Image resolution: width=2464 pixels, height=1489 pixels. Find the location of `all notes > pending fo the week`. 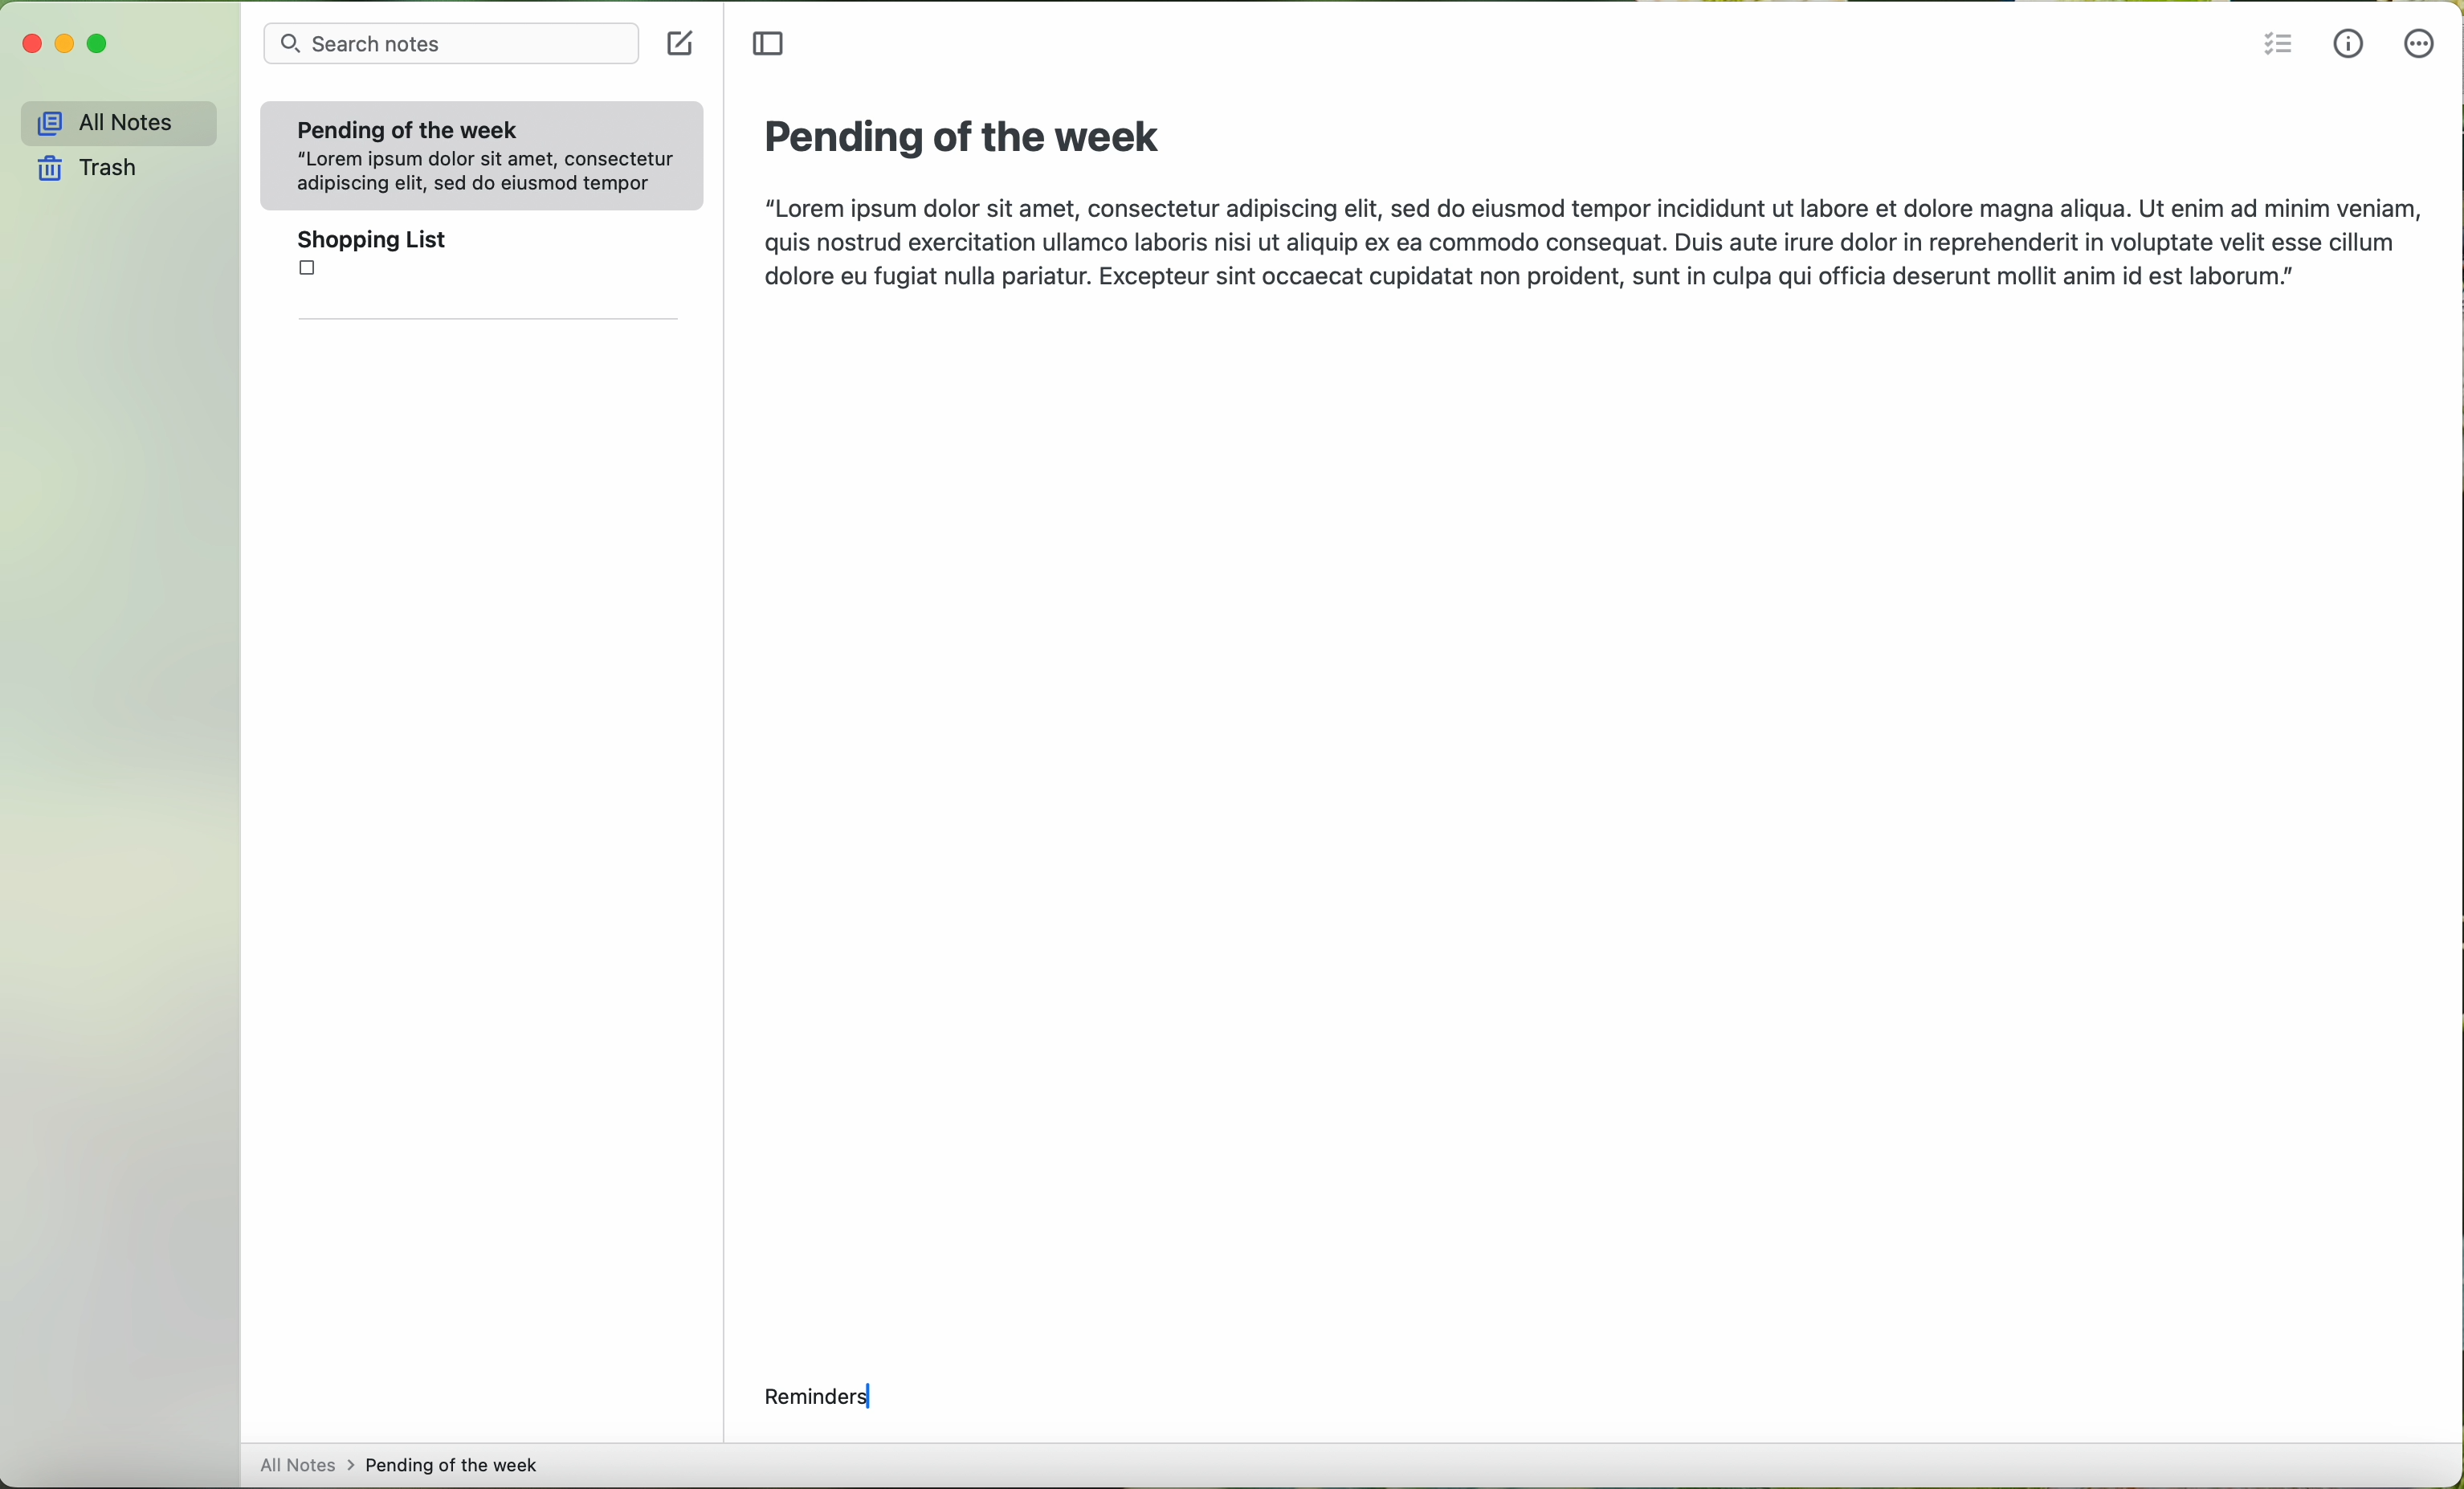

all notes > pending fo the week is located at coordinates (403, 1460).